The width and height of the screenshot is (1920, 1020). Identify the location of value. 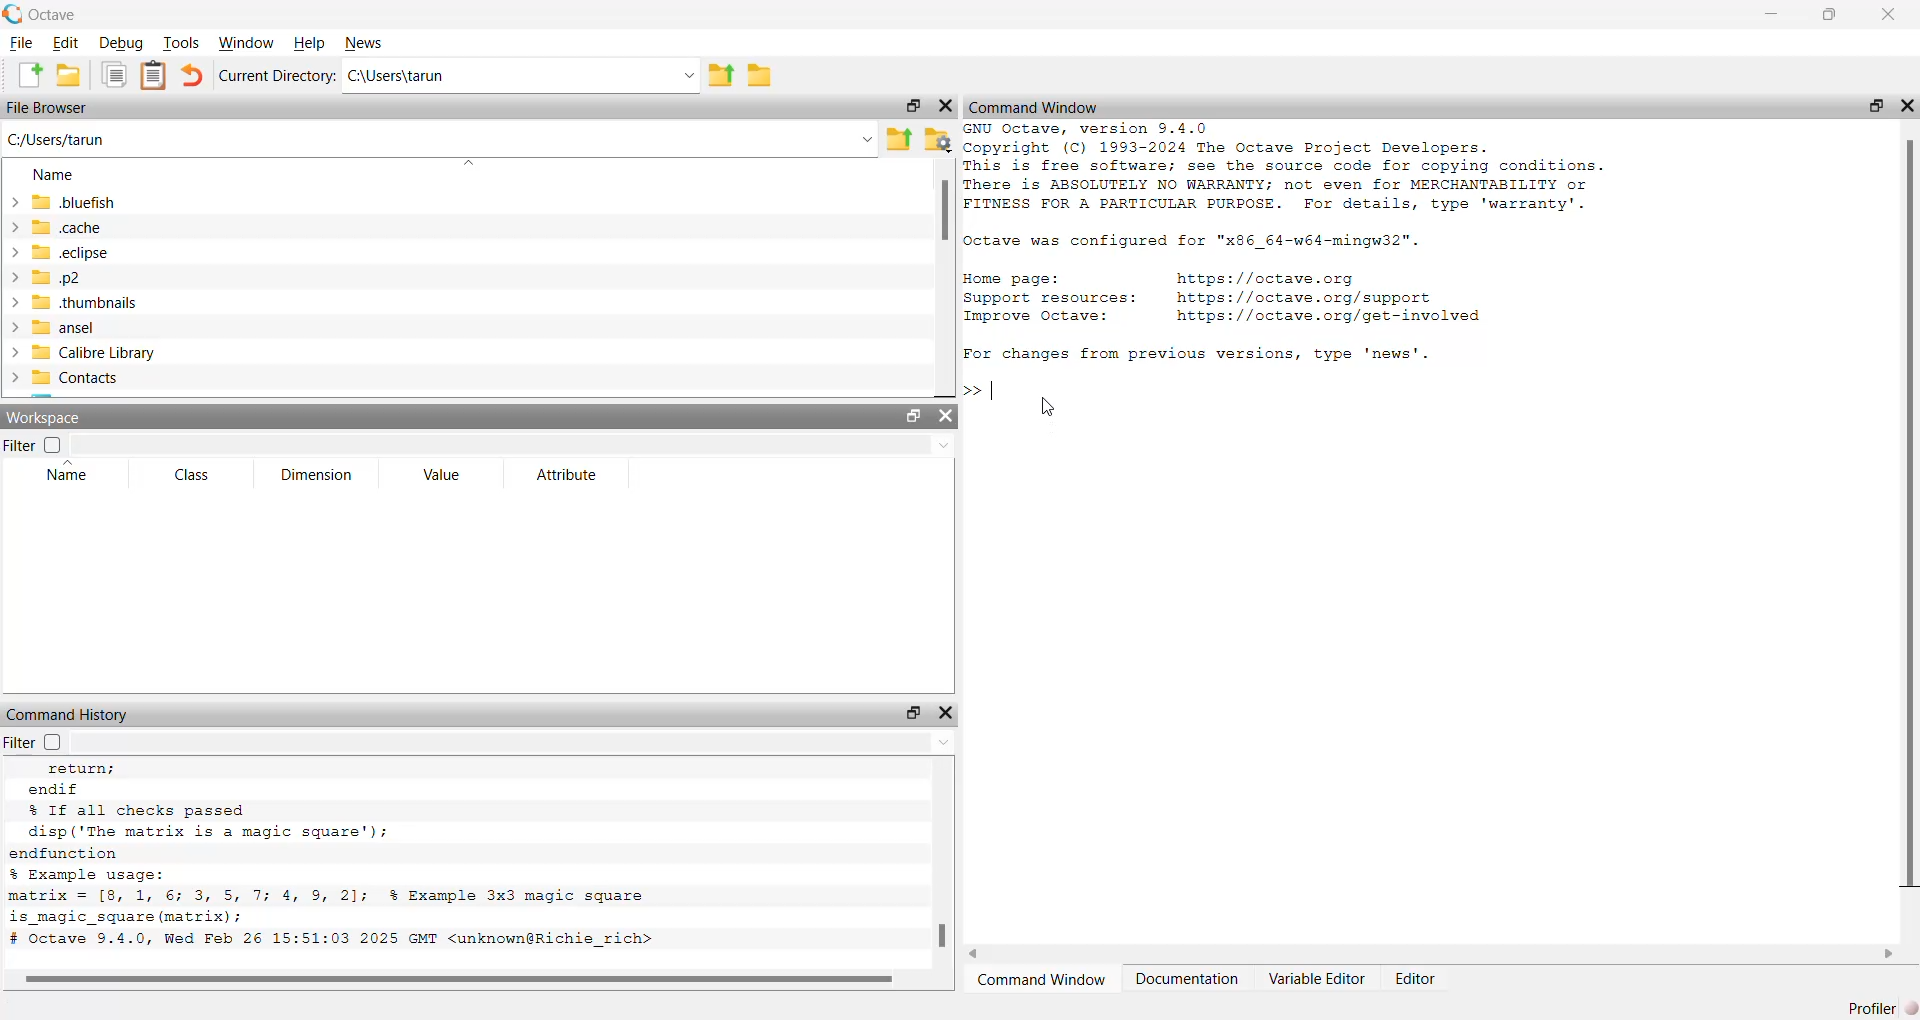
(445, 475).